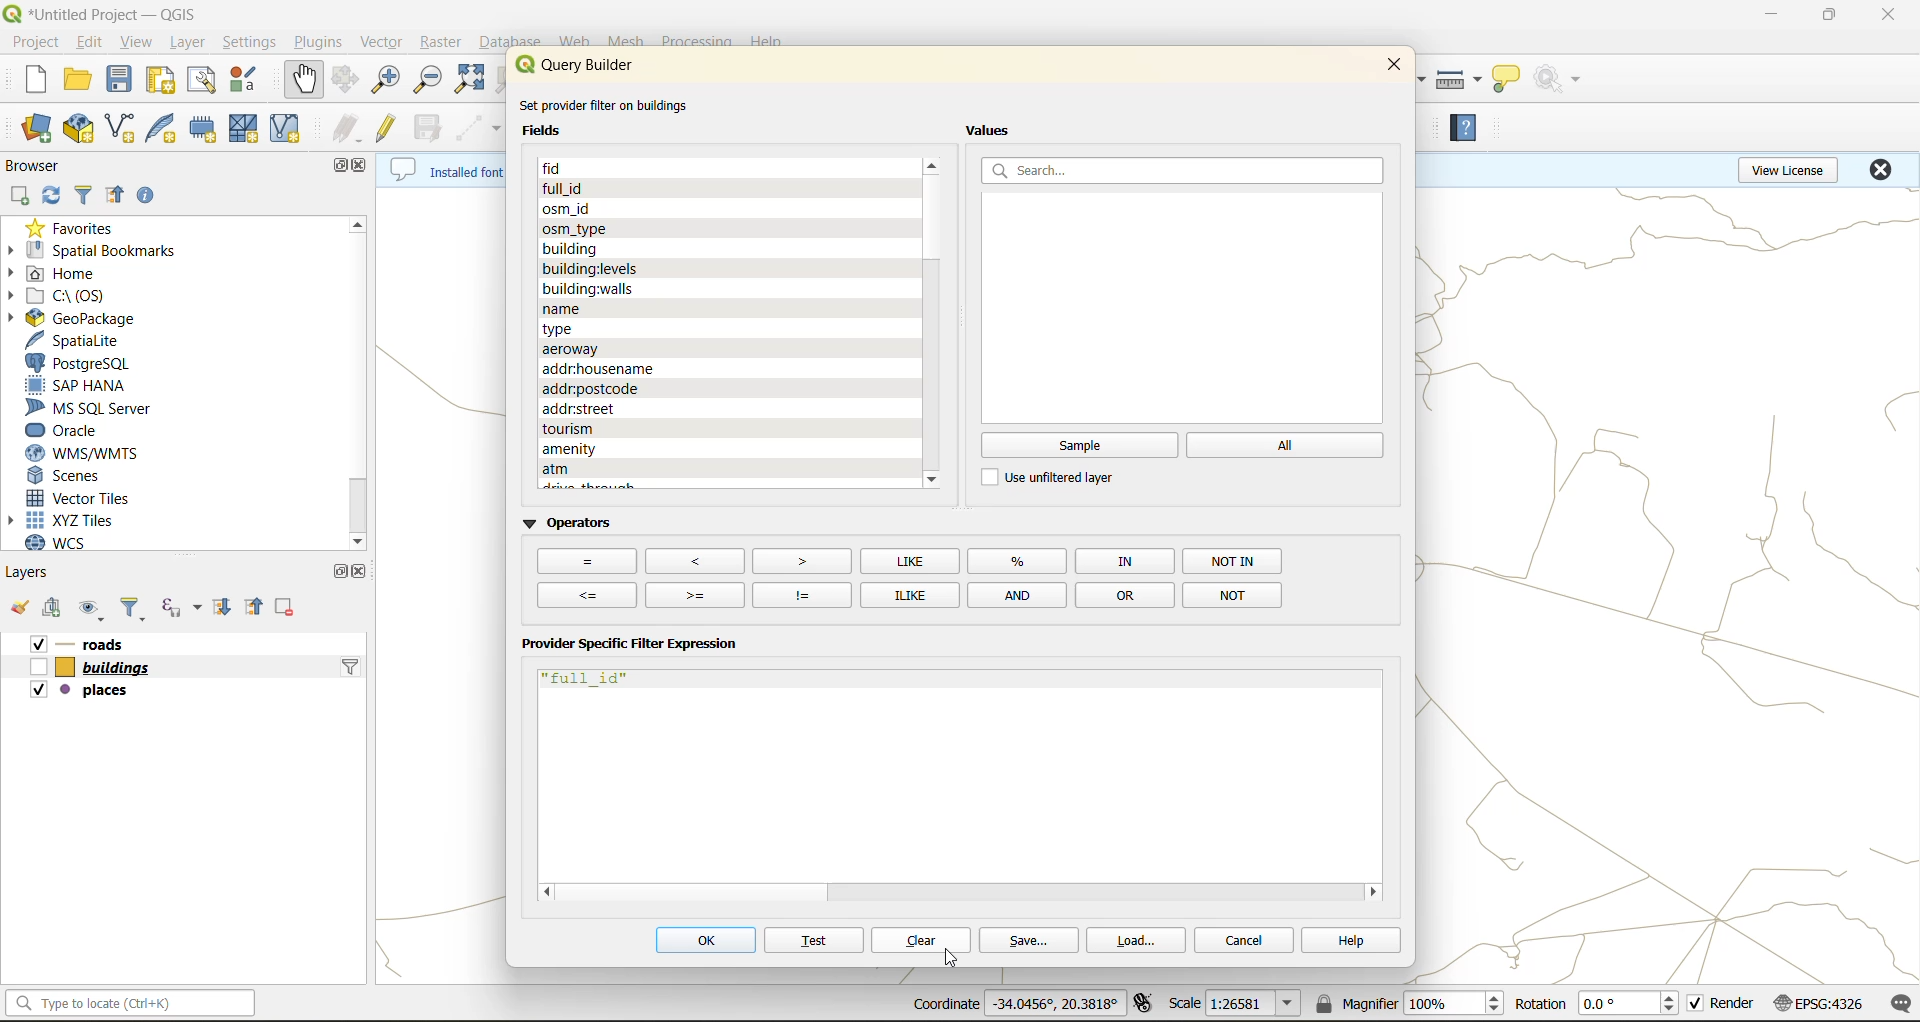 The width and height of the screenshot is (1920, 1022). Describe the element at coordinates (569, 525) in the screenshot. I see `operators` at that location.